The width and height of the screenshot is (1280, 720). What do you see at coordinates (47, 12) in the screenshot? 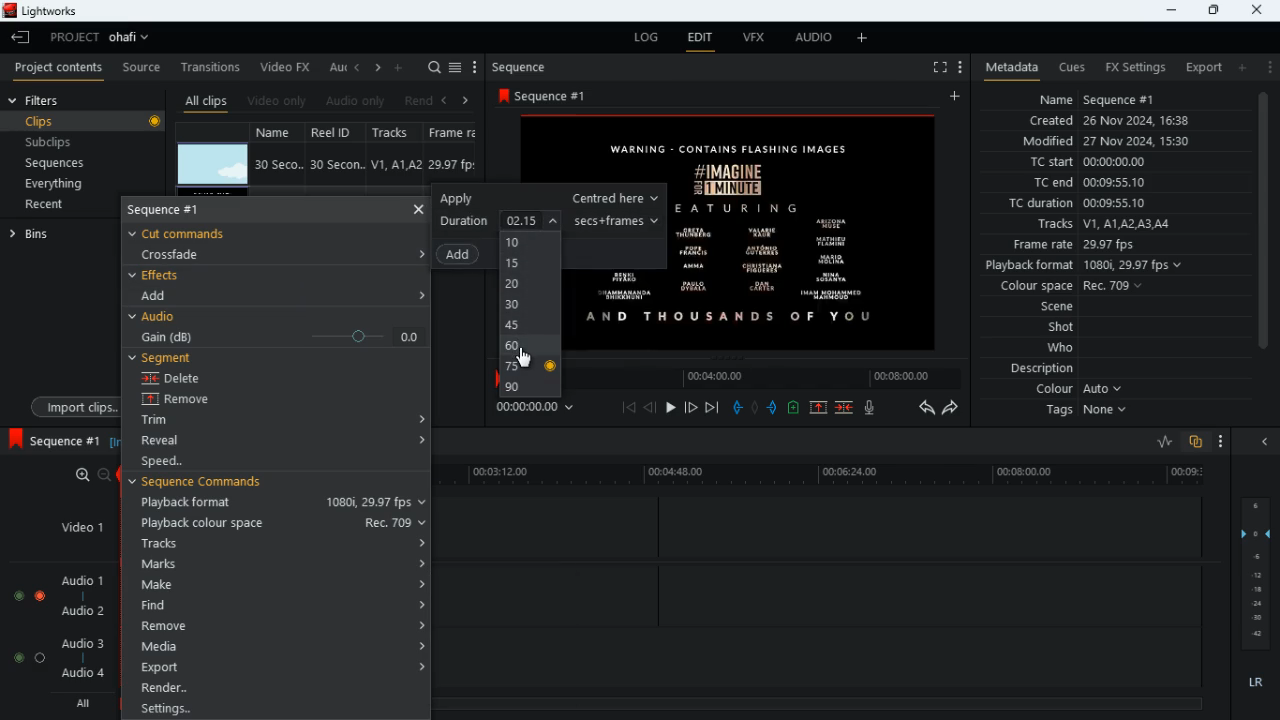
I see `lightworks` at bounding box center [47, 12].